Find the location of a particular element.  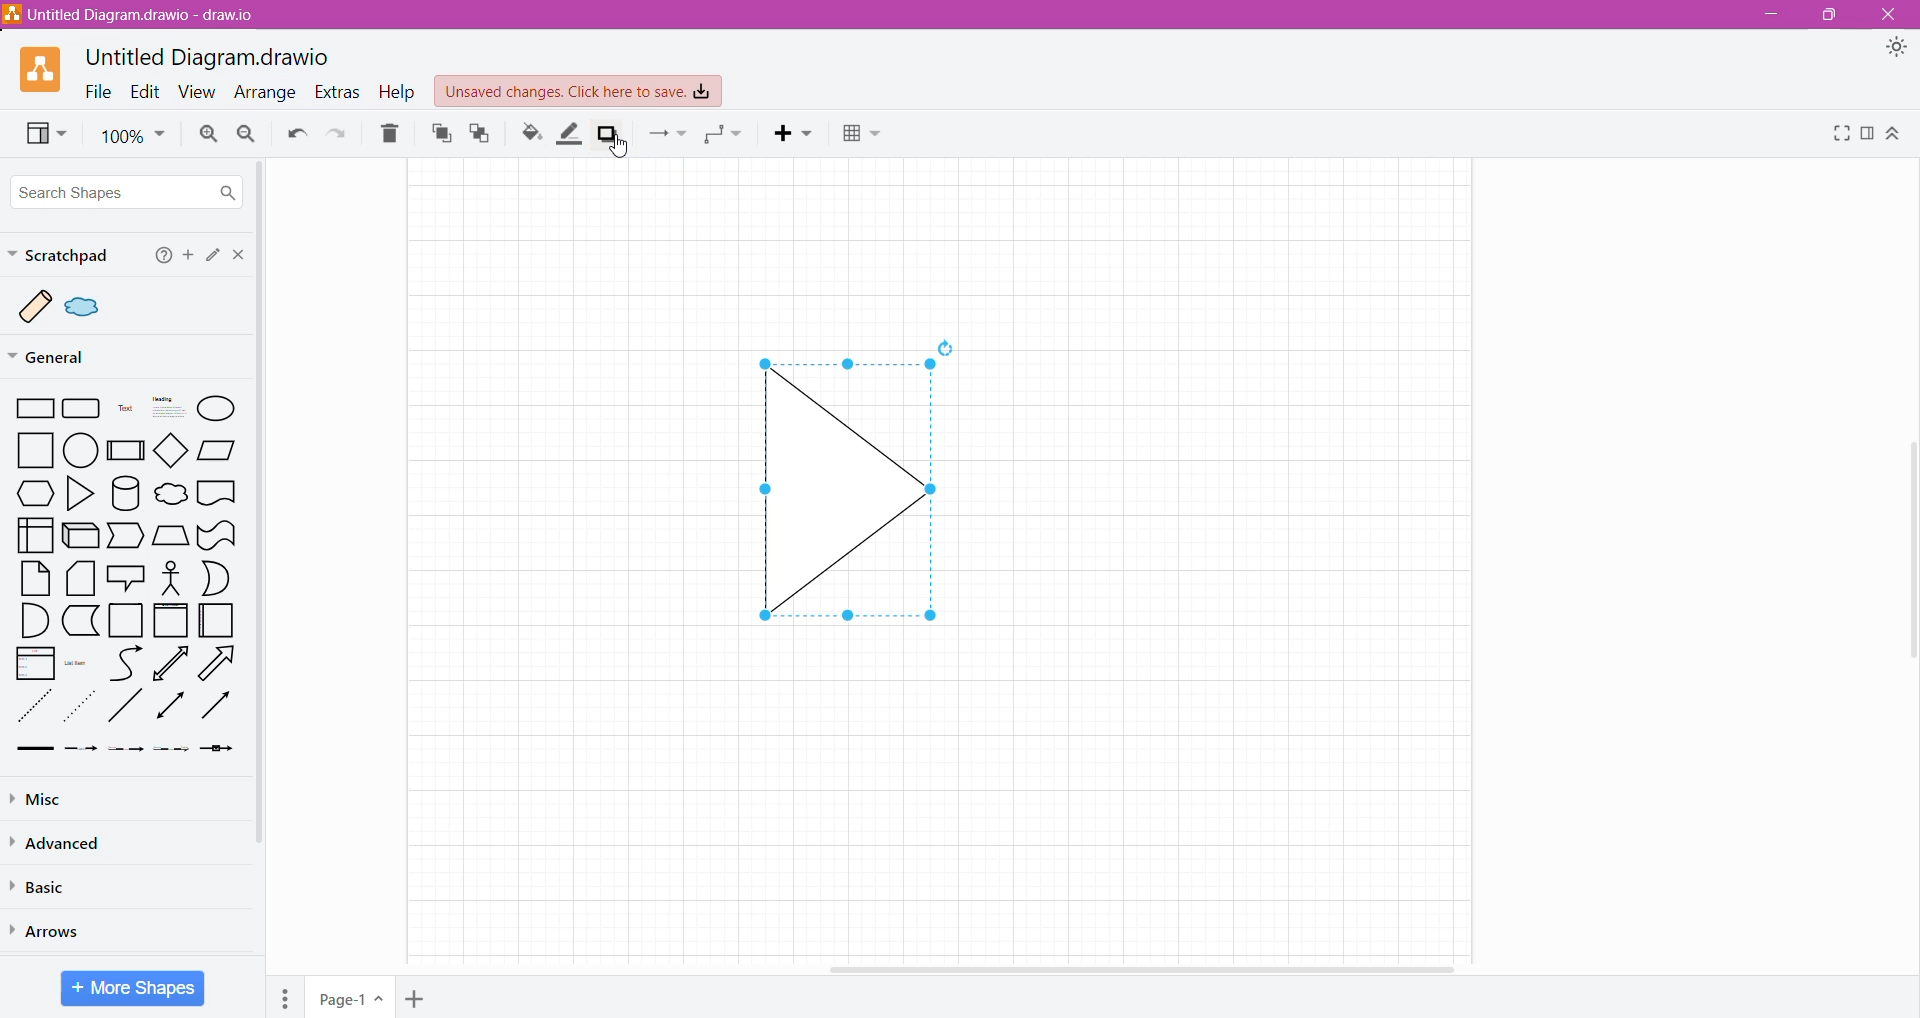

Arrows is located at coordinates (67, 932).